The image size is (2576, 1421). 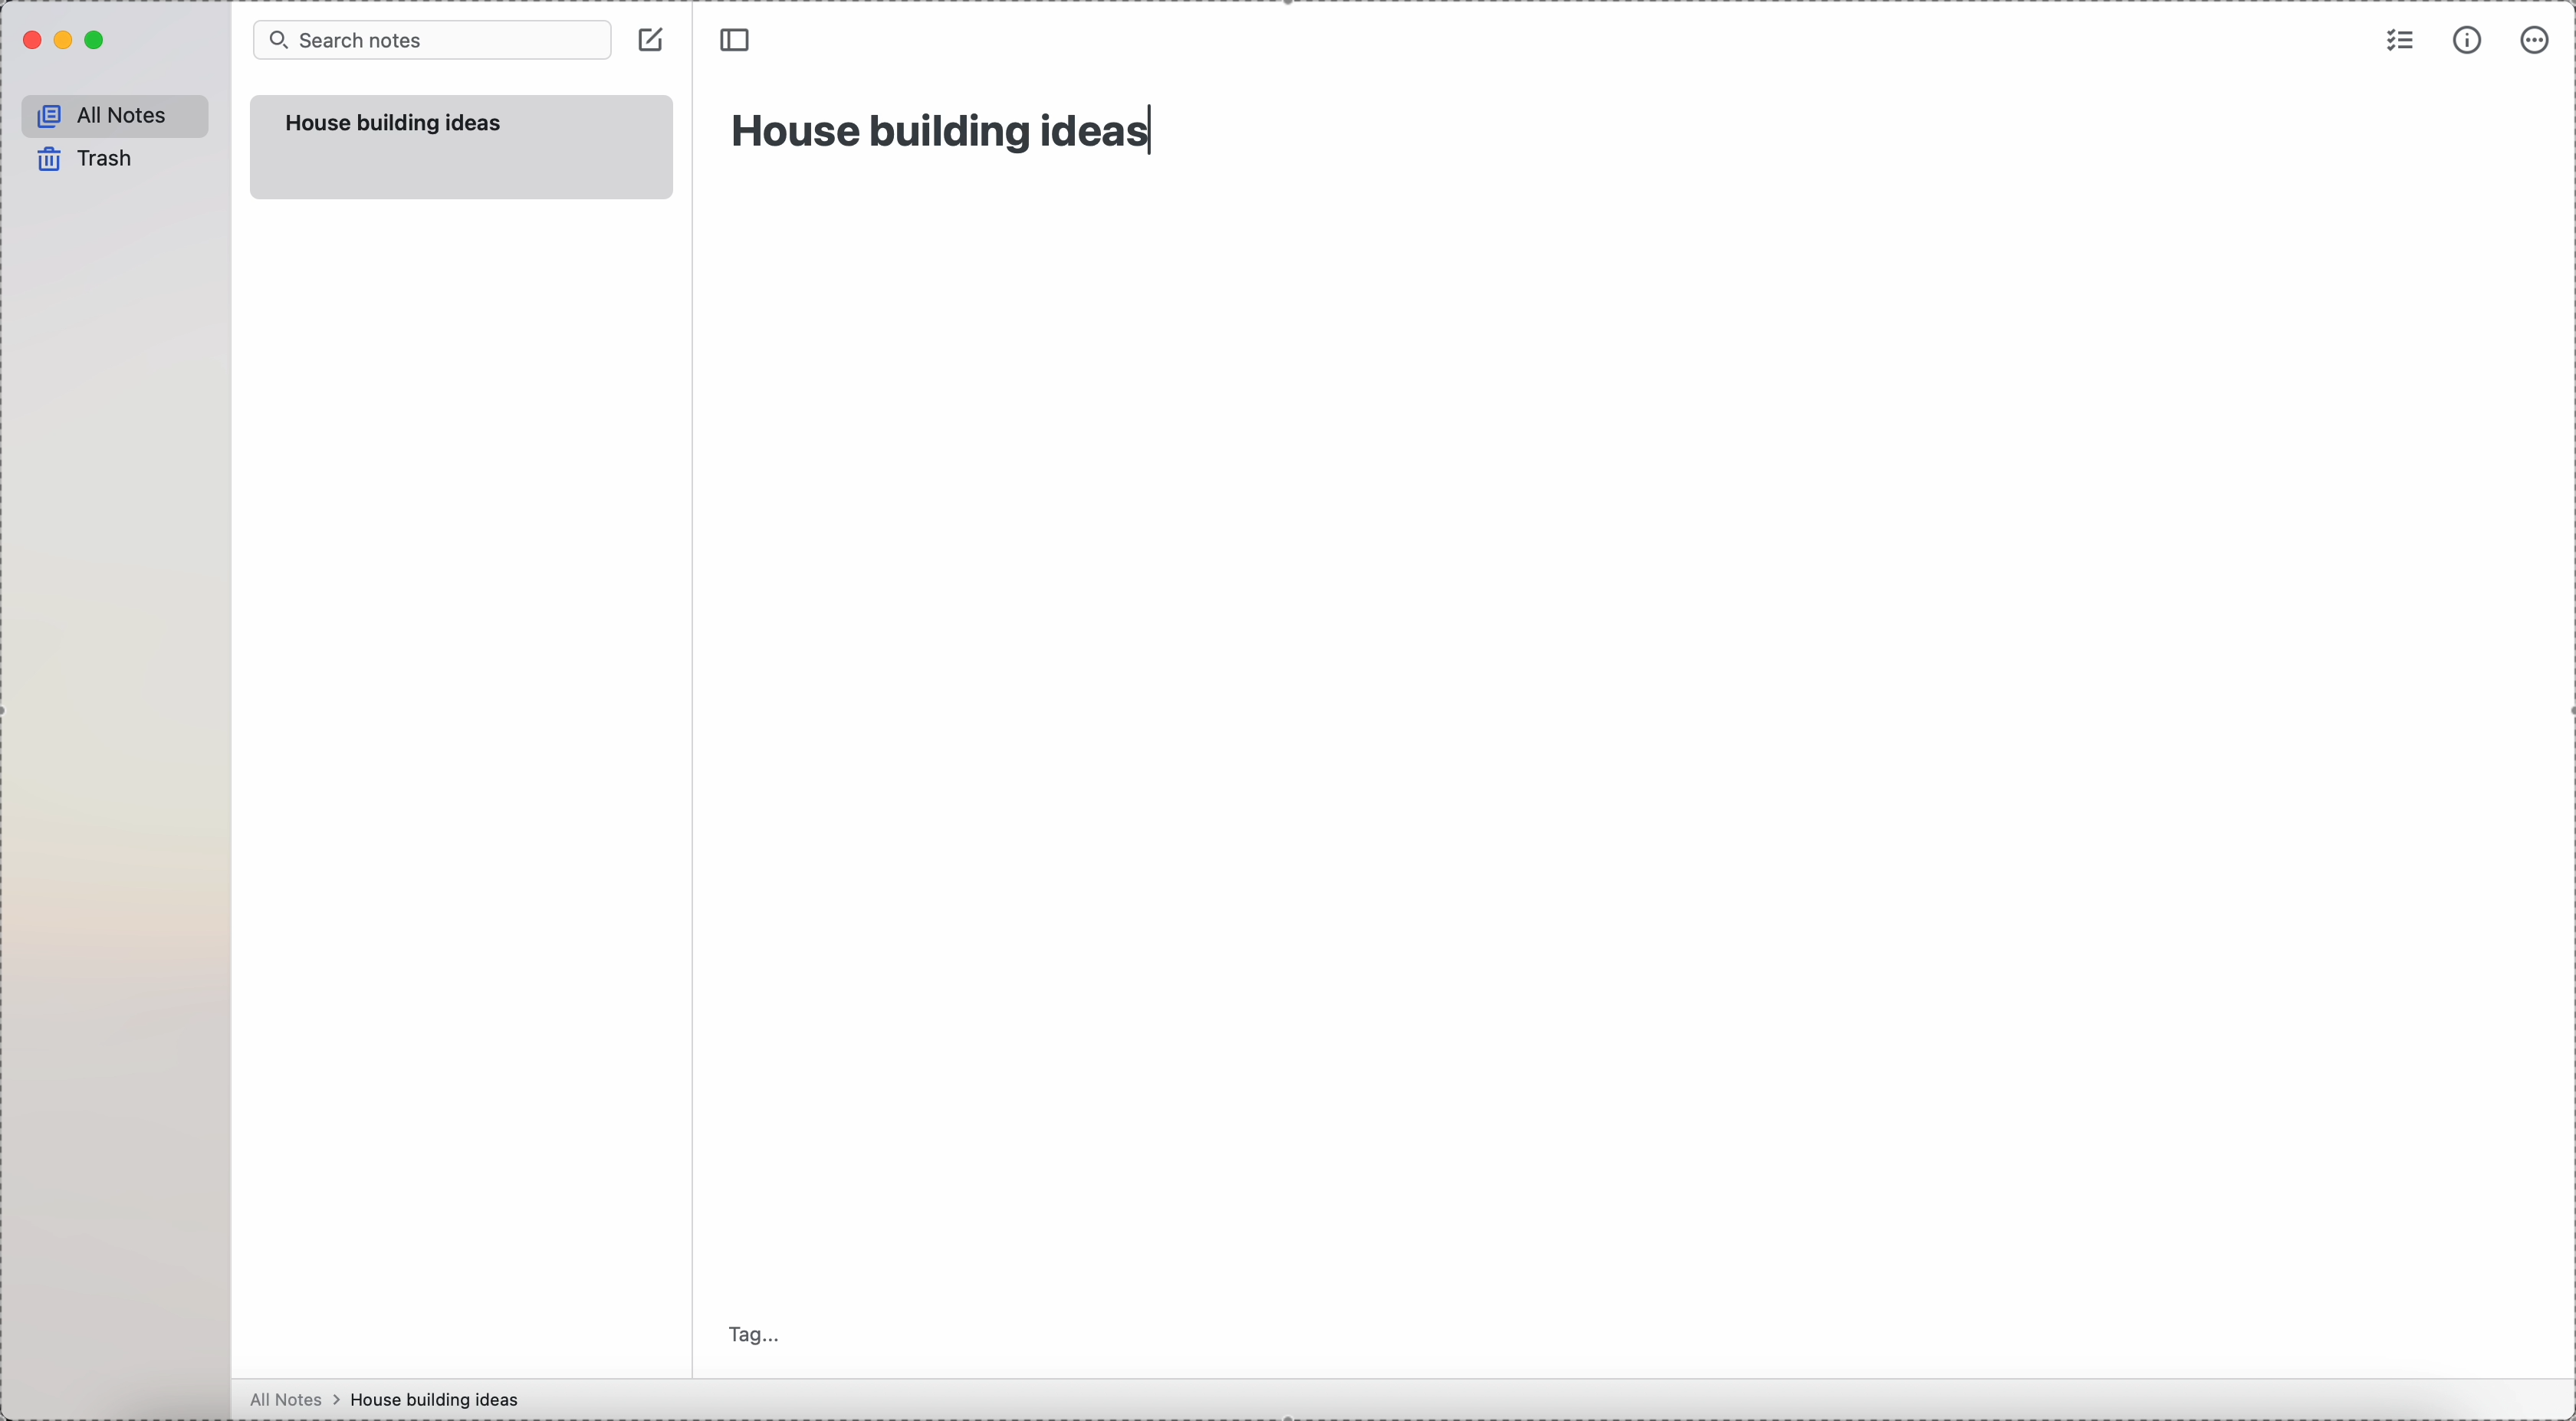 I want to click on close Simplenote, so click(x=31, y=41).